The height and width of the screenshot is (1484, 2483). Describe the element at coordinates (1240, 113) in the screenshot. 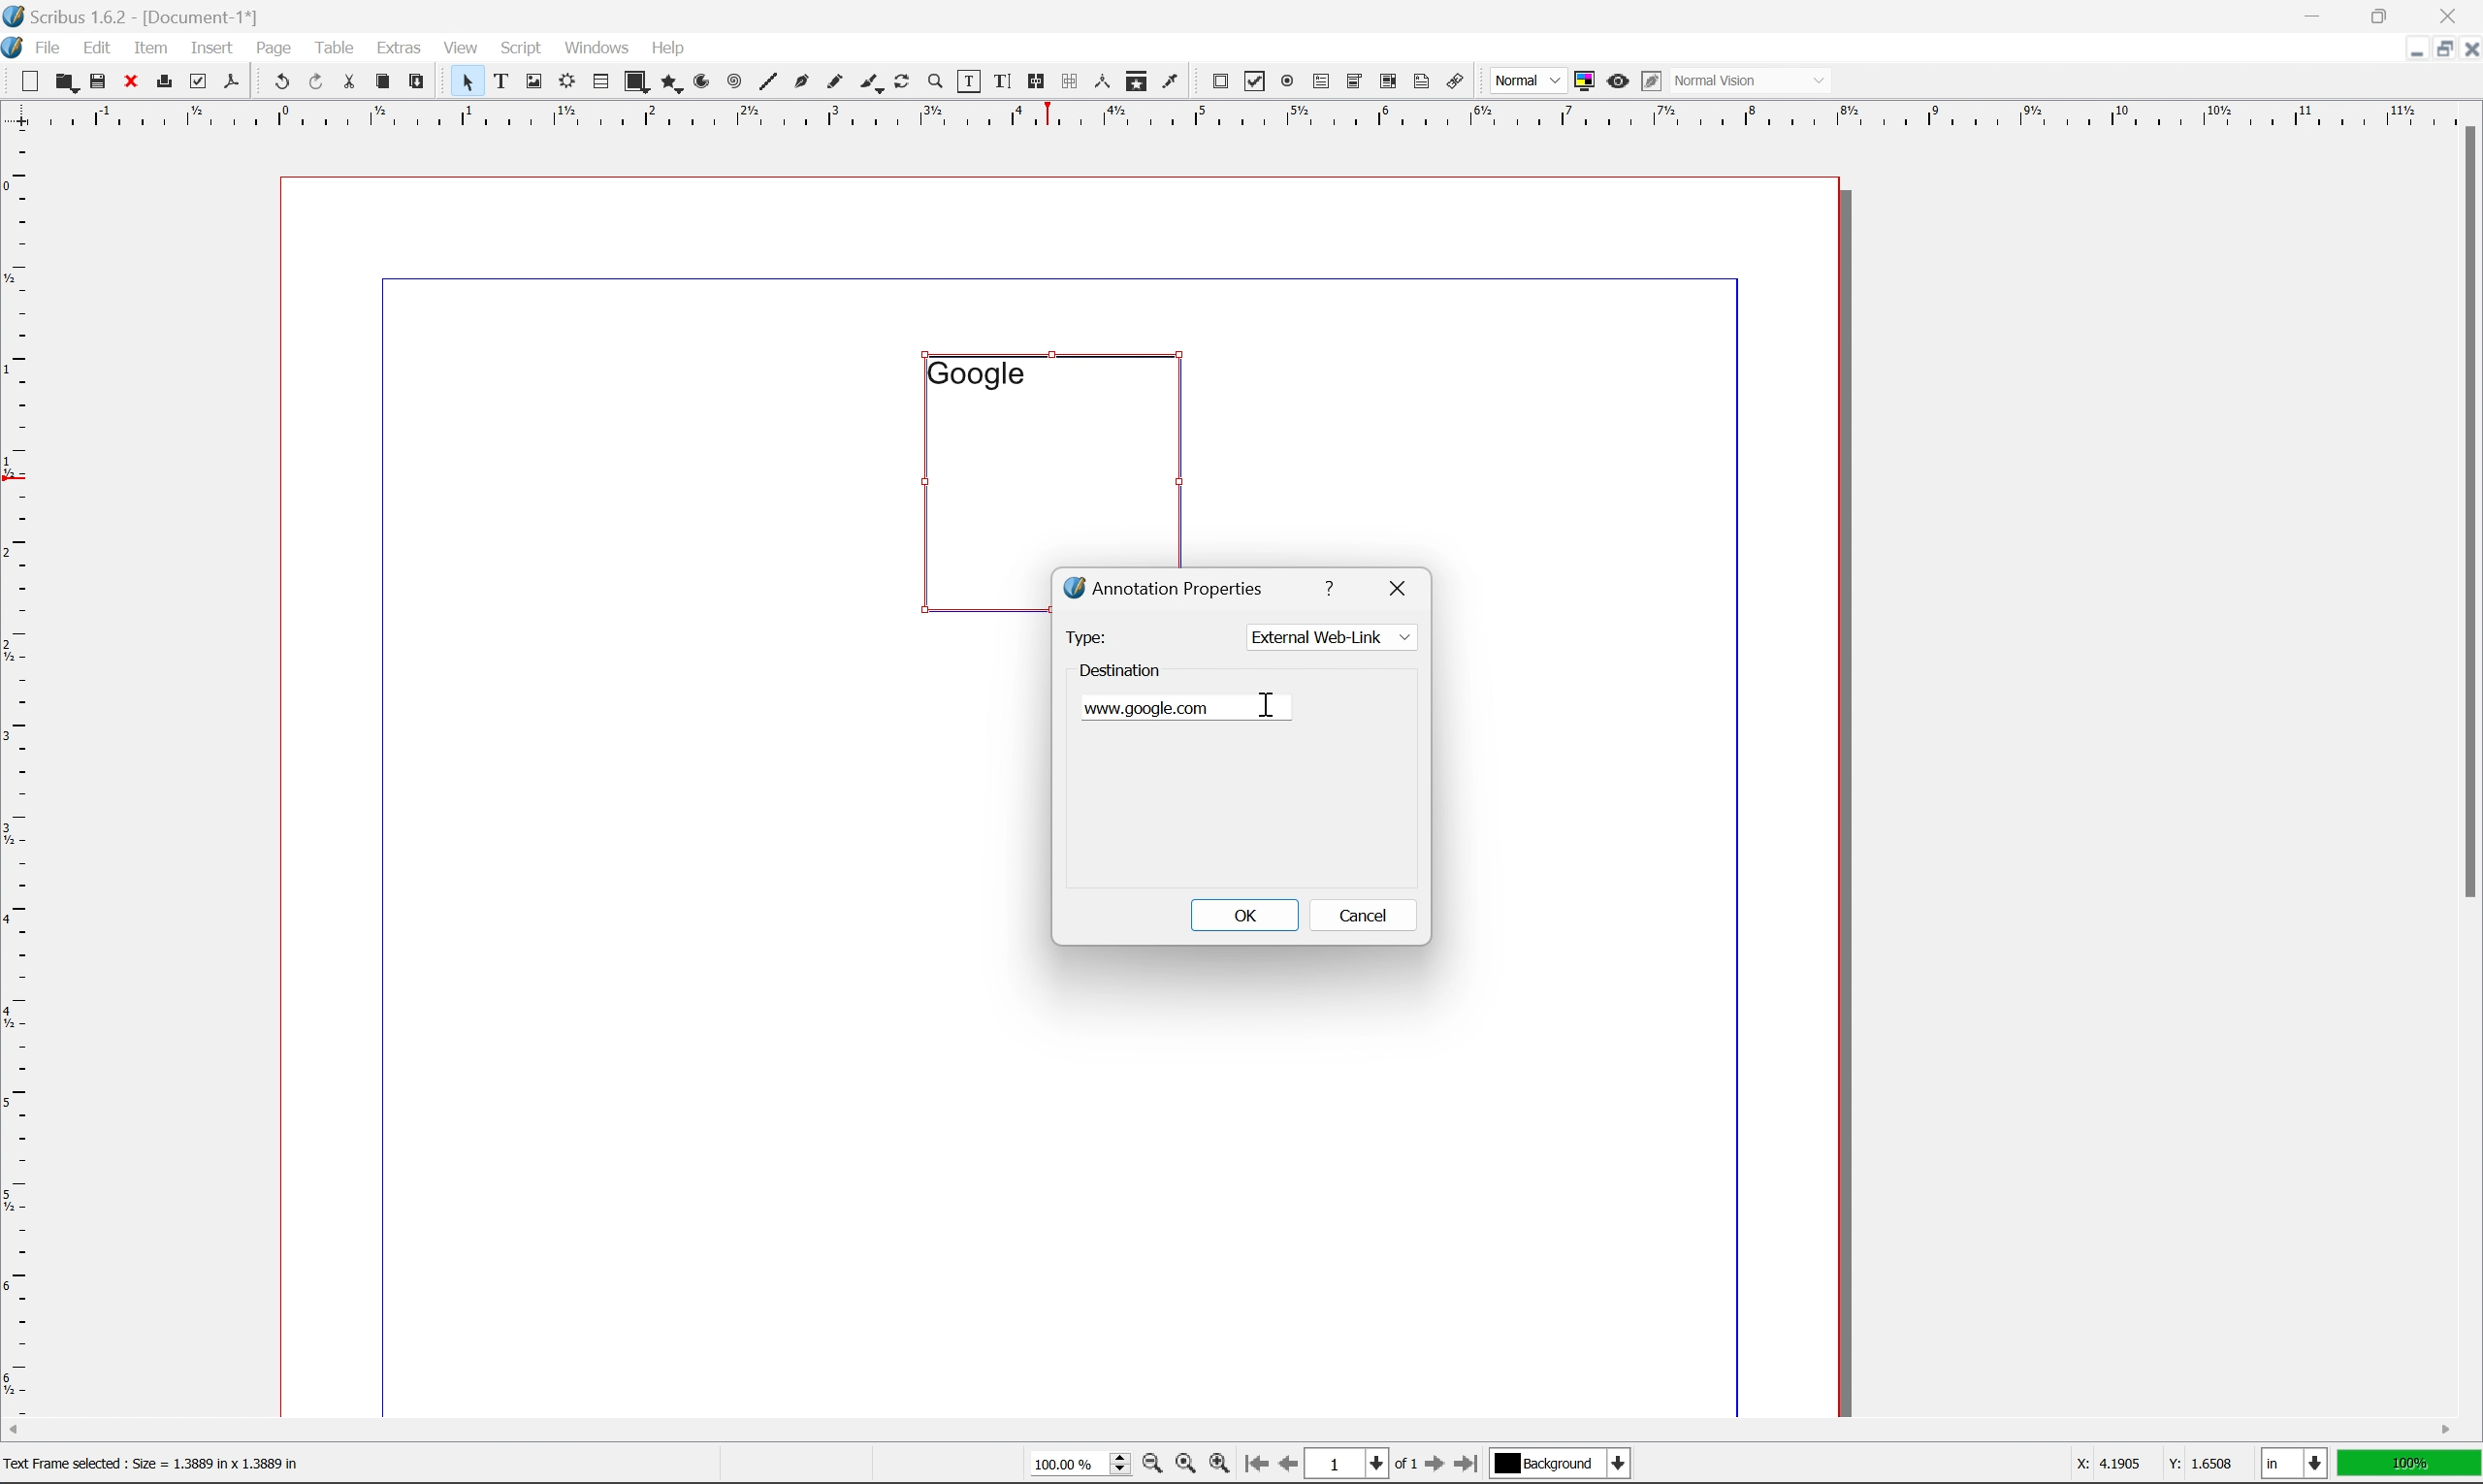

I see `ruler` at that location.